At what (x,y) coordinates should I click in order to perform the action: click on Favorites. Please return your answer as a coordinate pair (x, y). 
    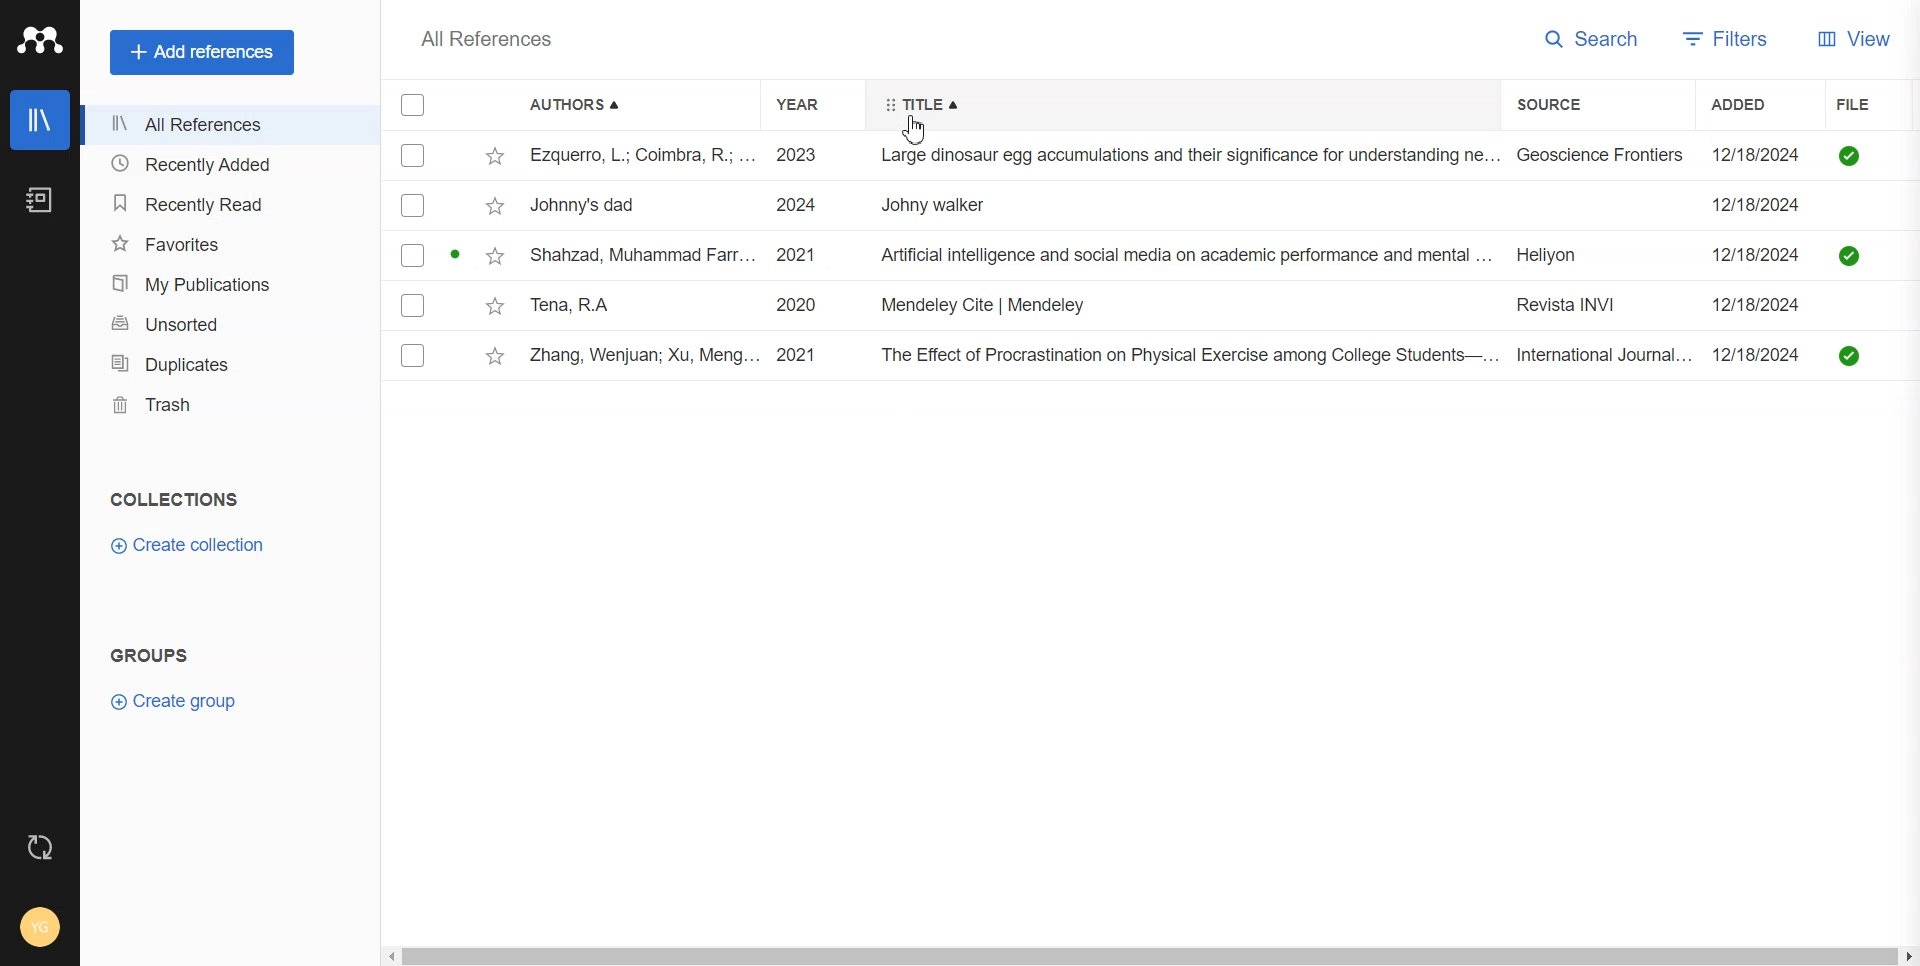
    Looking at the image, I should click on (229, 244).